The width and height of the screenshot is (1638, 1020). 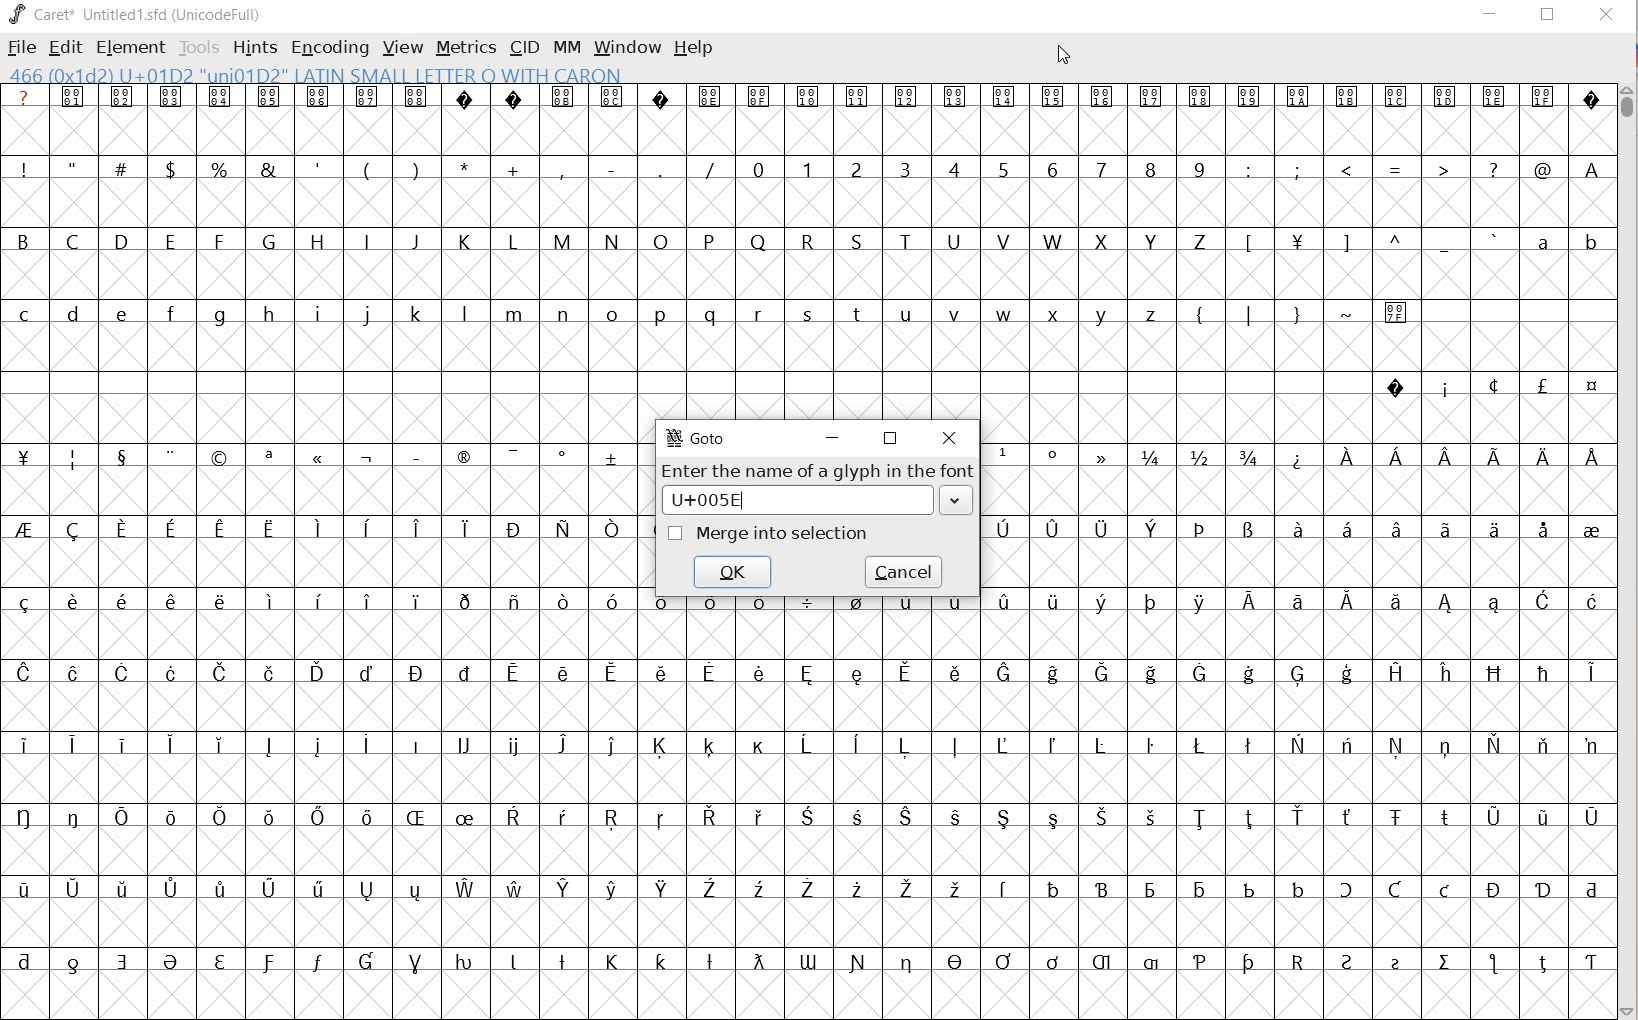 What do you see at coordinates (316, 76) in the screenshot?
I see `466 (0x1d2) U+01D2 "UNI01D2" LATIN SMALL LETTER O WITH CARON` at bounding box center [316, 76].